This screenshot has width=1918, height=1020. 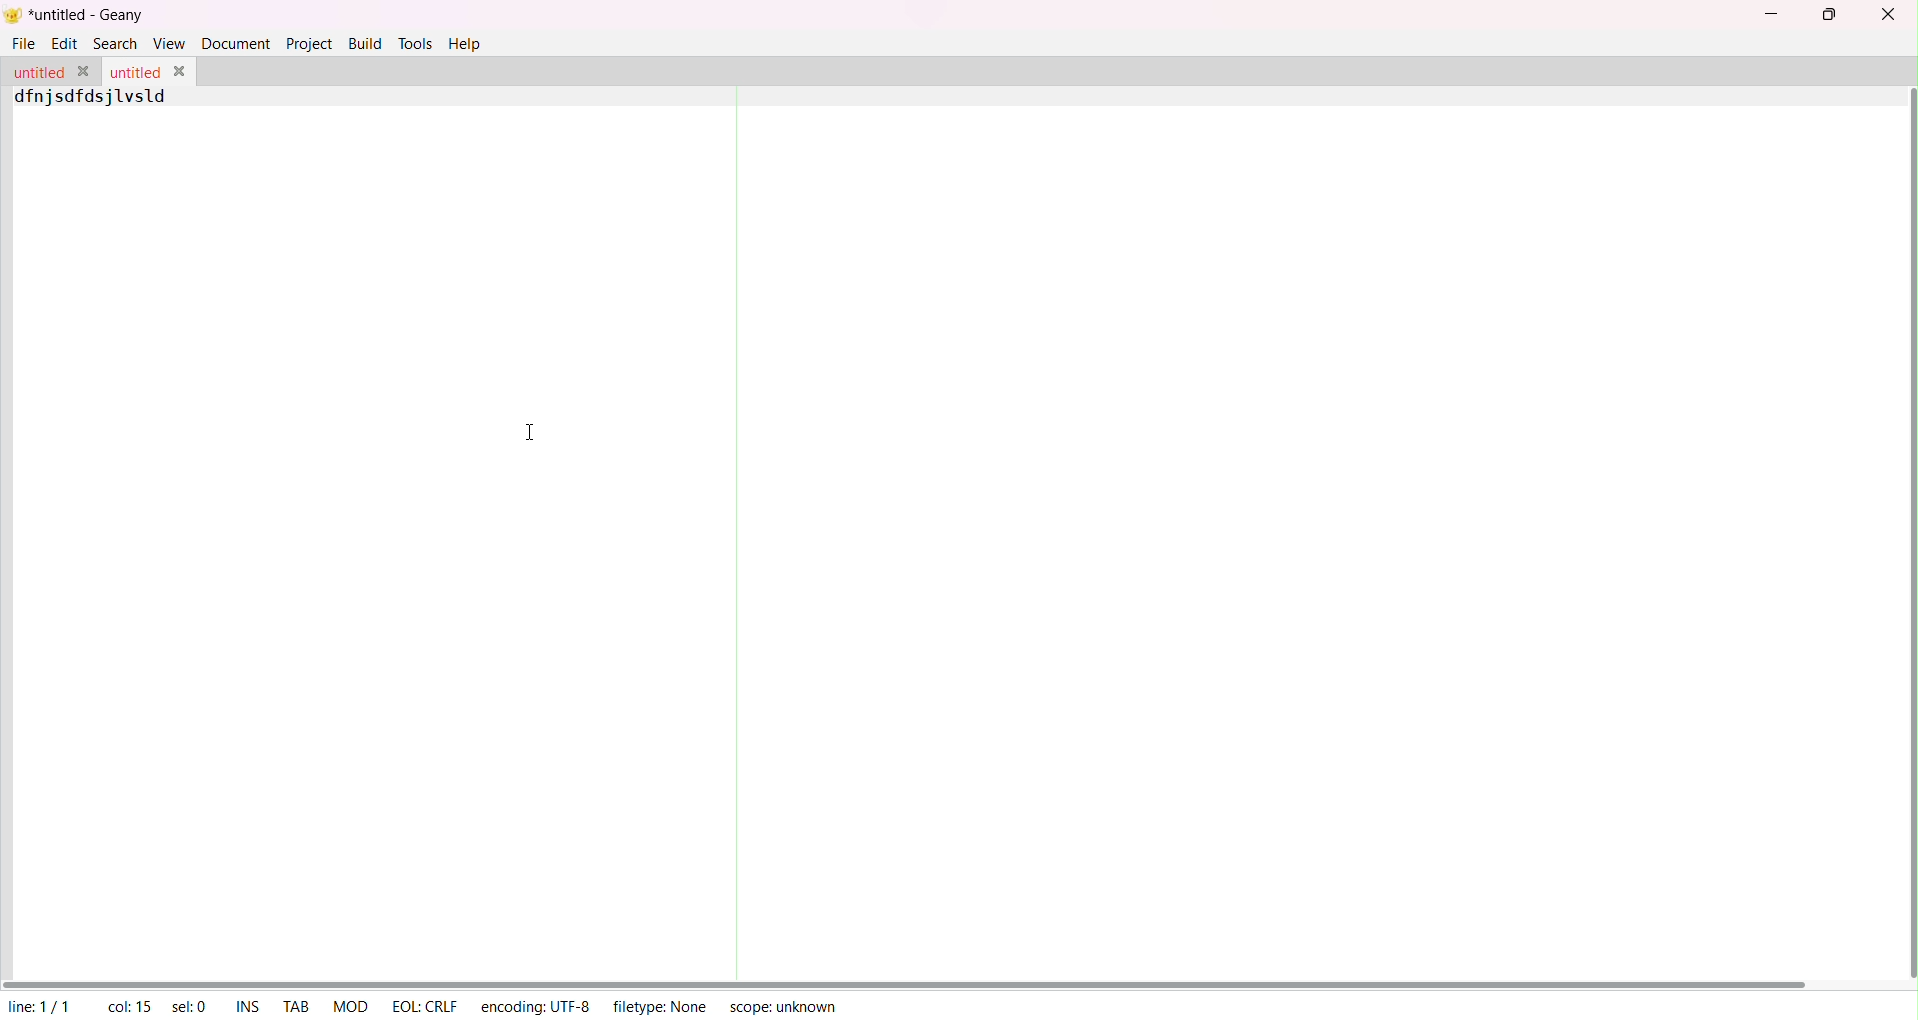 What do you see at coordinates (133, 74) in the screenshot?
I see `untitled` at bounding box center [133, 74].